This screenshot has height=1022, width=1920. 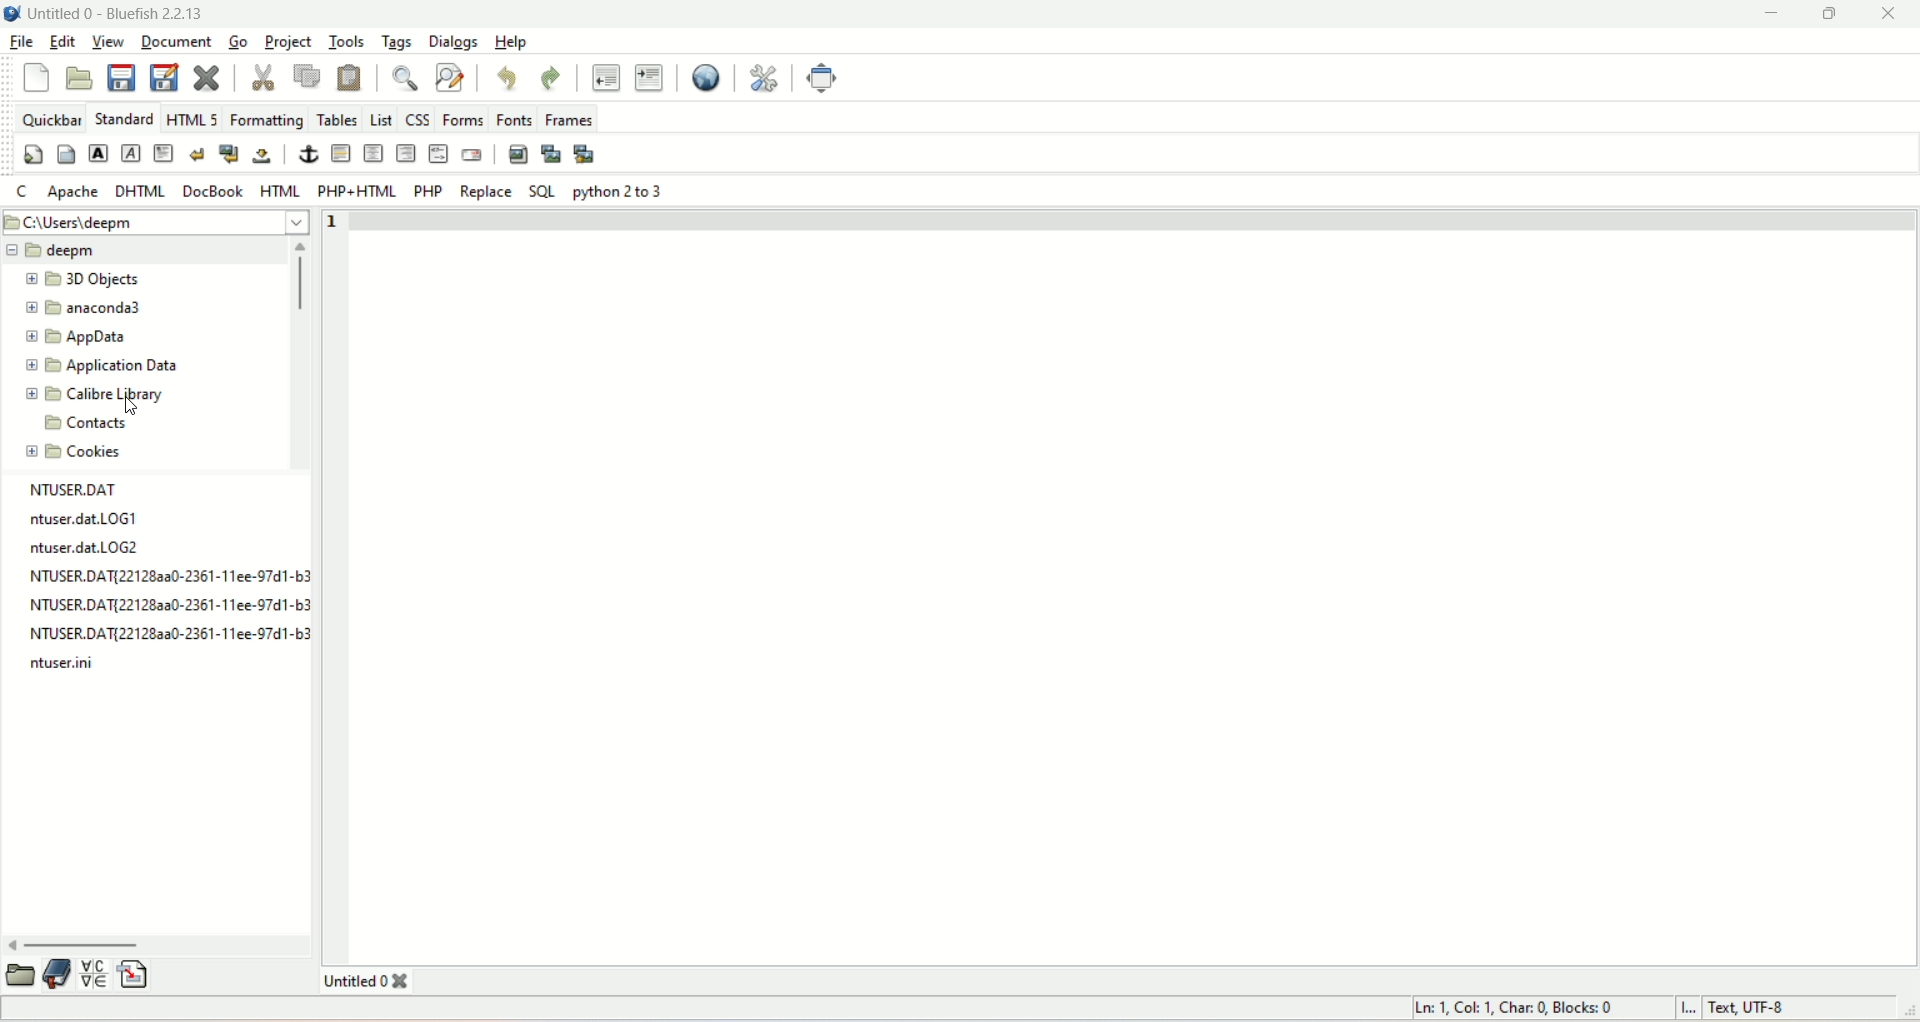 What do you see at coordinates (132, 154) in the screenshot?
I see `emphasize` at bounding box center [132, 154].